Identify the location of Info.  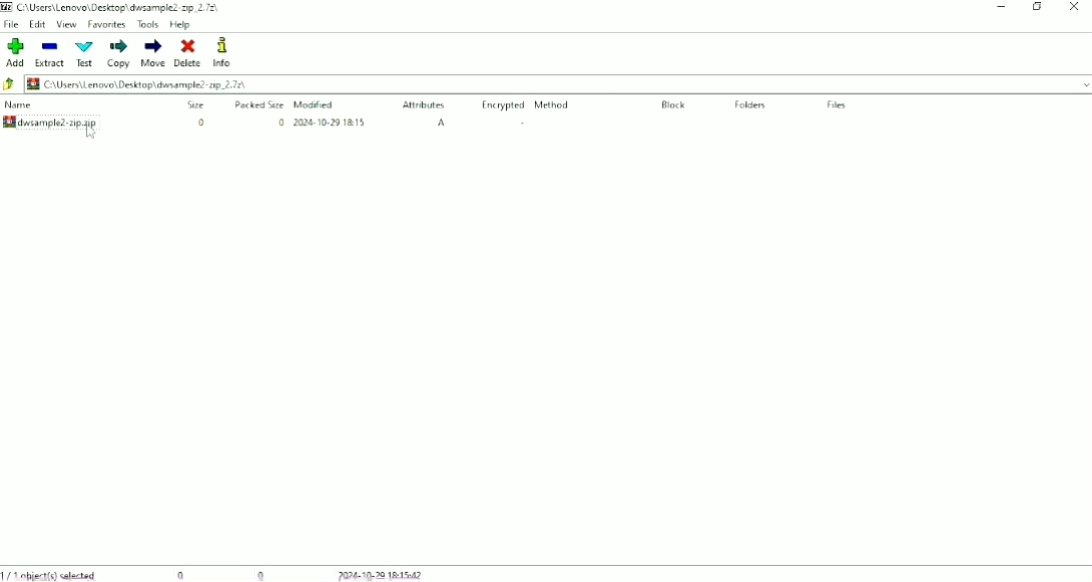
(231, 53).